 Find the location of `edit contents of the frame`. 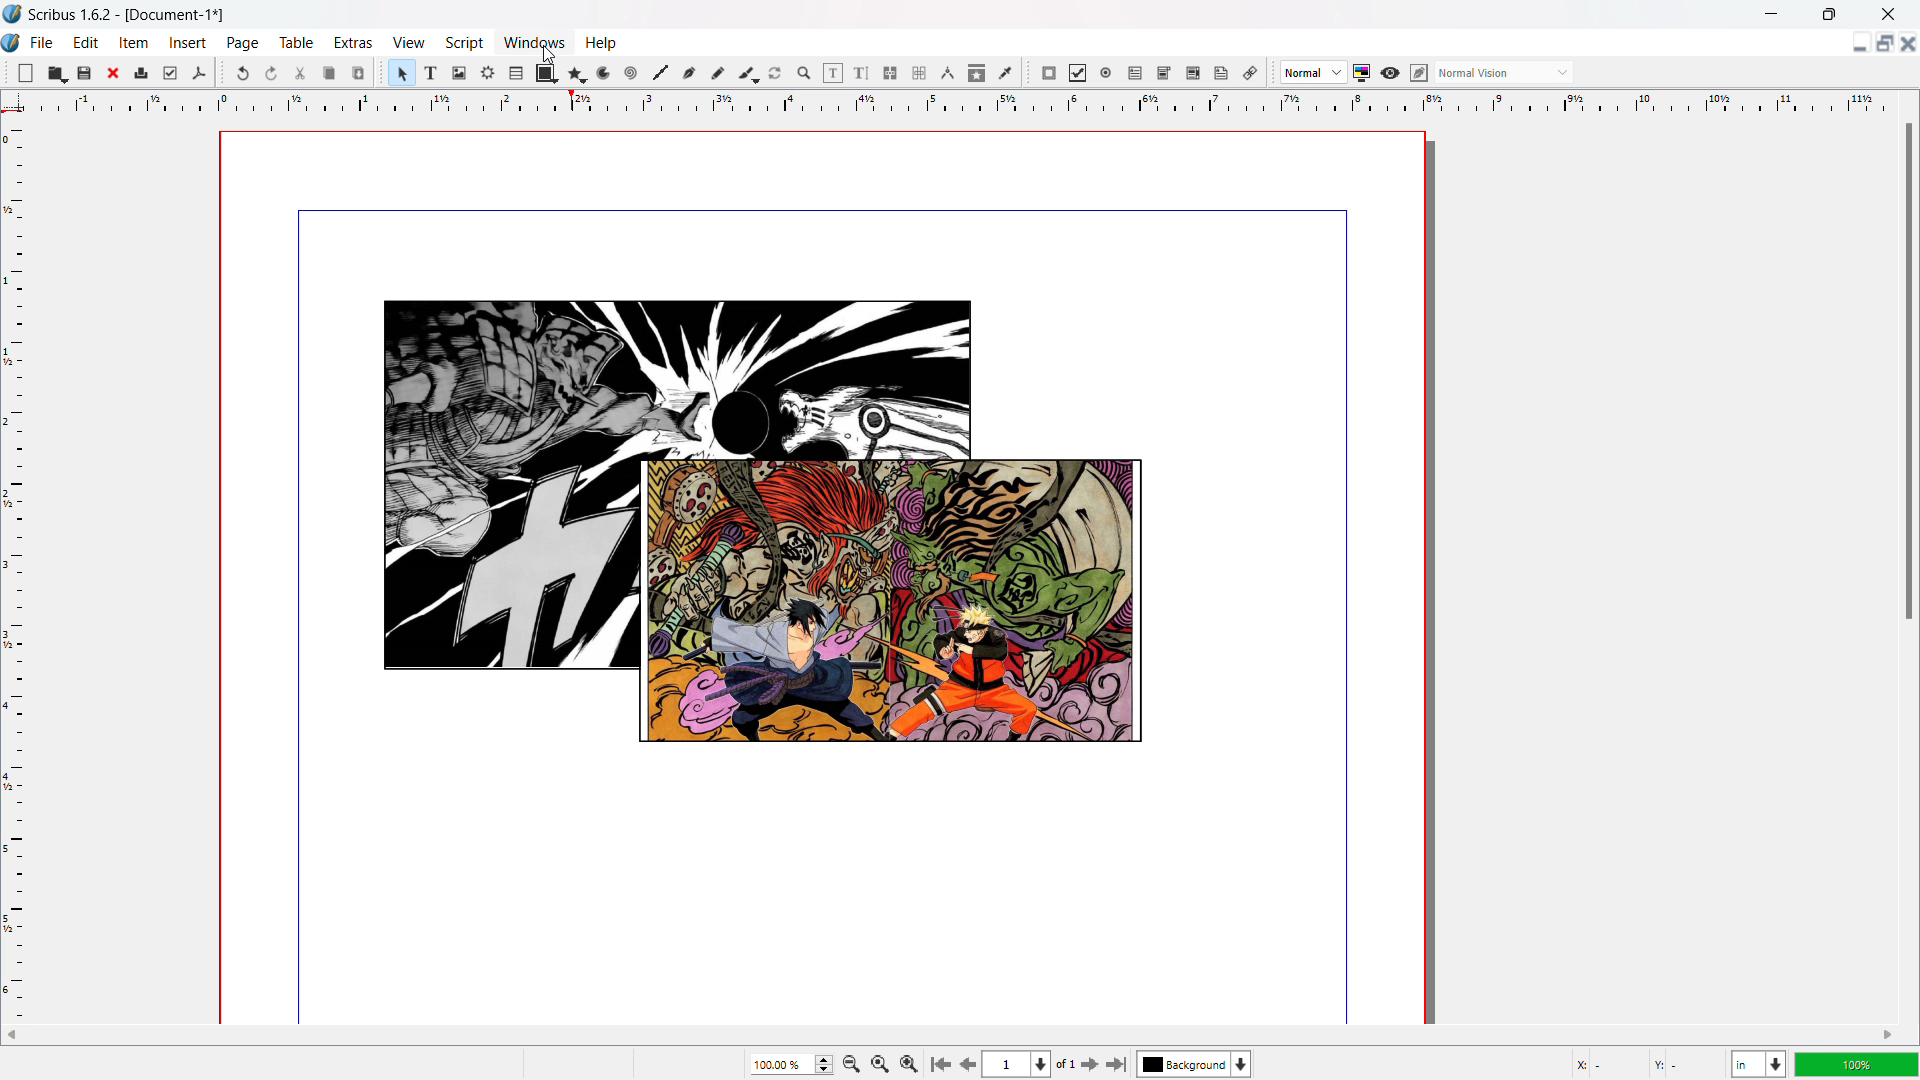

edit contents of the frame is located at coordinates (833, 72).